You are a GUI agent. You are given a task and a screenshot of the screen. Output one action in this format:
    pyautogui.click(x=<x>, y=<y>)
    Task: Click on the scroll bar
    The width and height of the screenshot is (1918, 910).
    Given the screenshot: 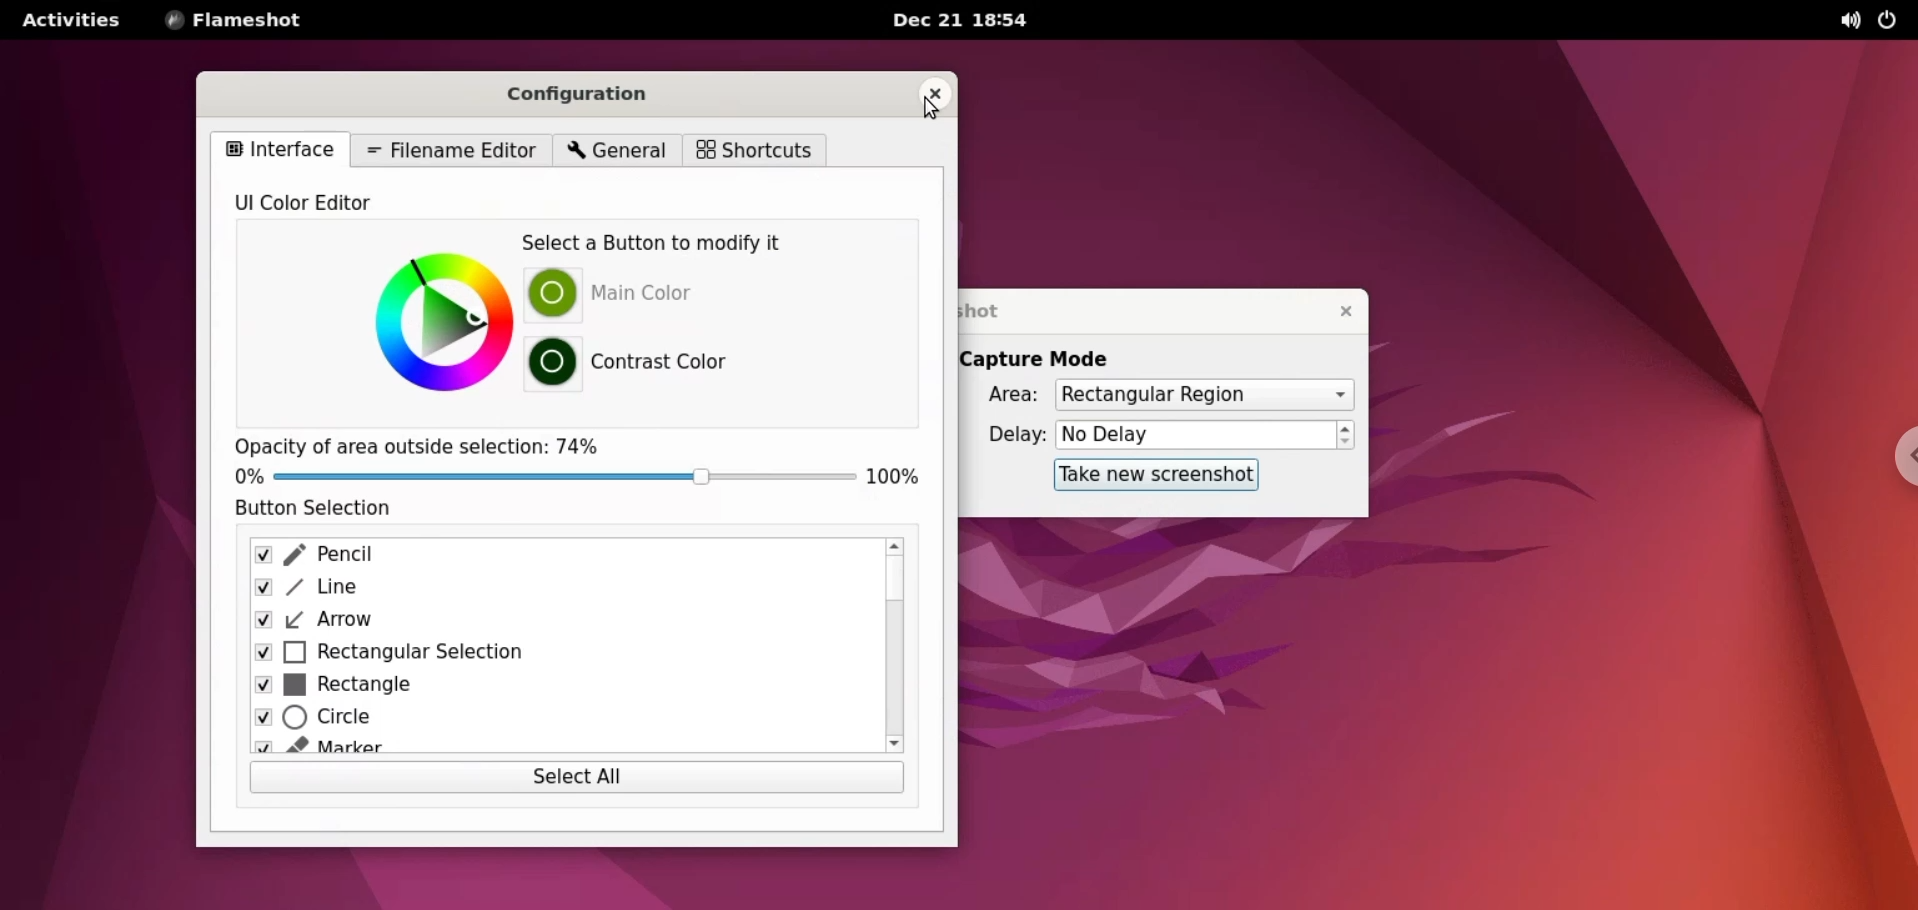 What is the action you would take?
    pyautogui.click(x=891, y=648)
    